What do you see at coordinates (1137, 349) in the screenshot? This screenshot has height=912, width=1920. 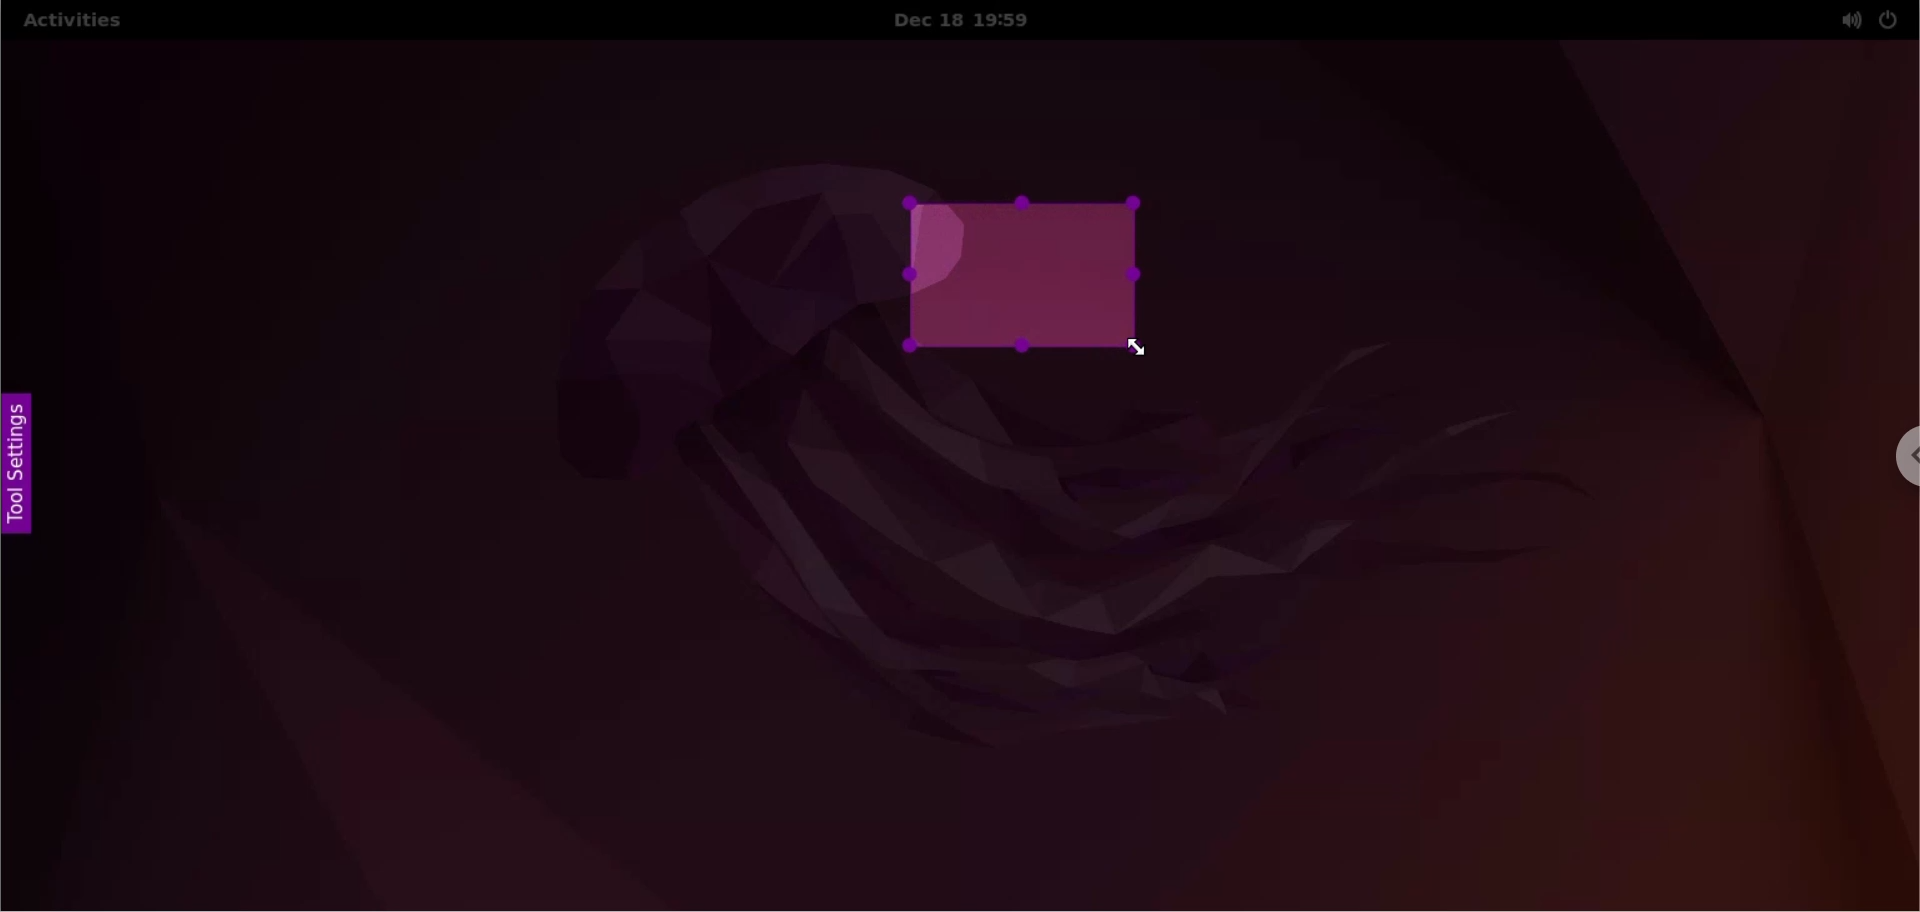 I see `cursor` at bounding box center [1137, 349].